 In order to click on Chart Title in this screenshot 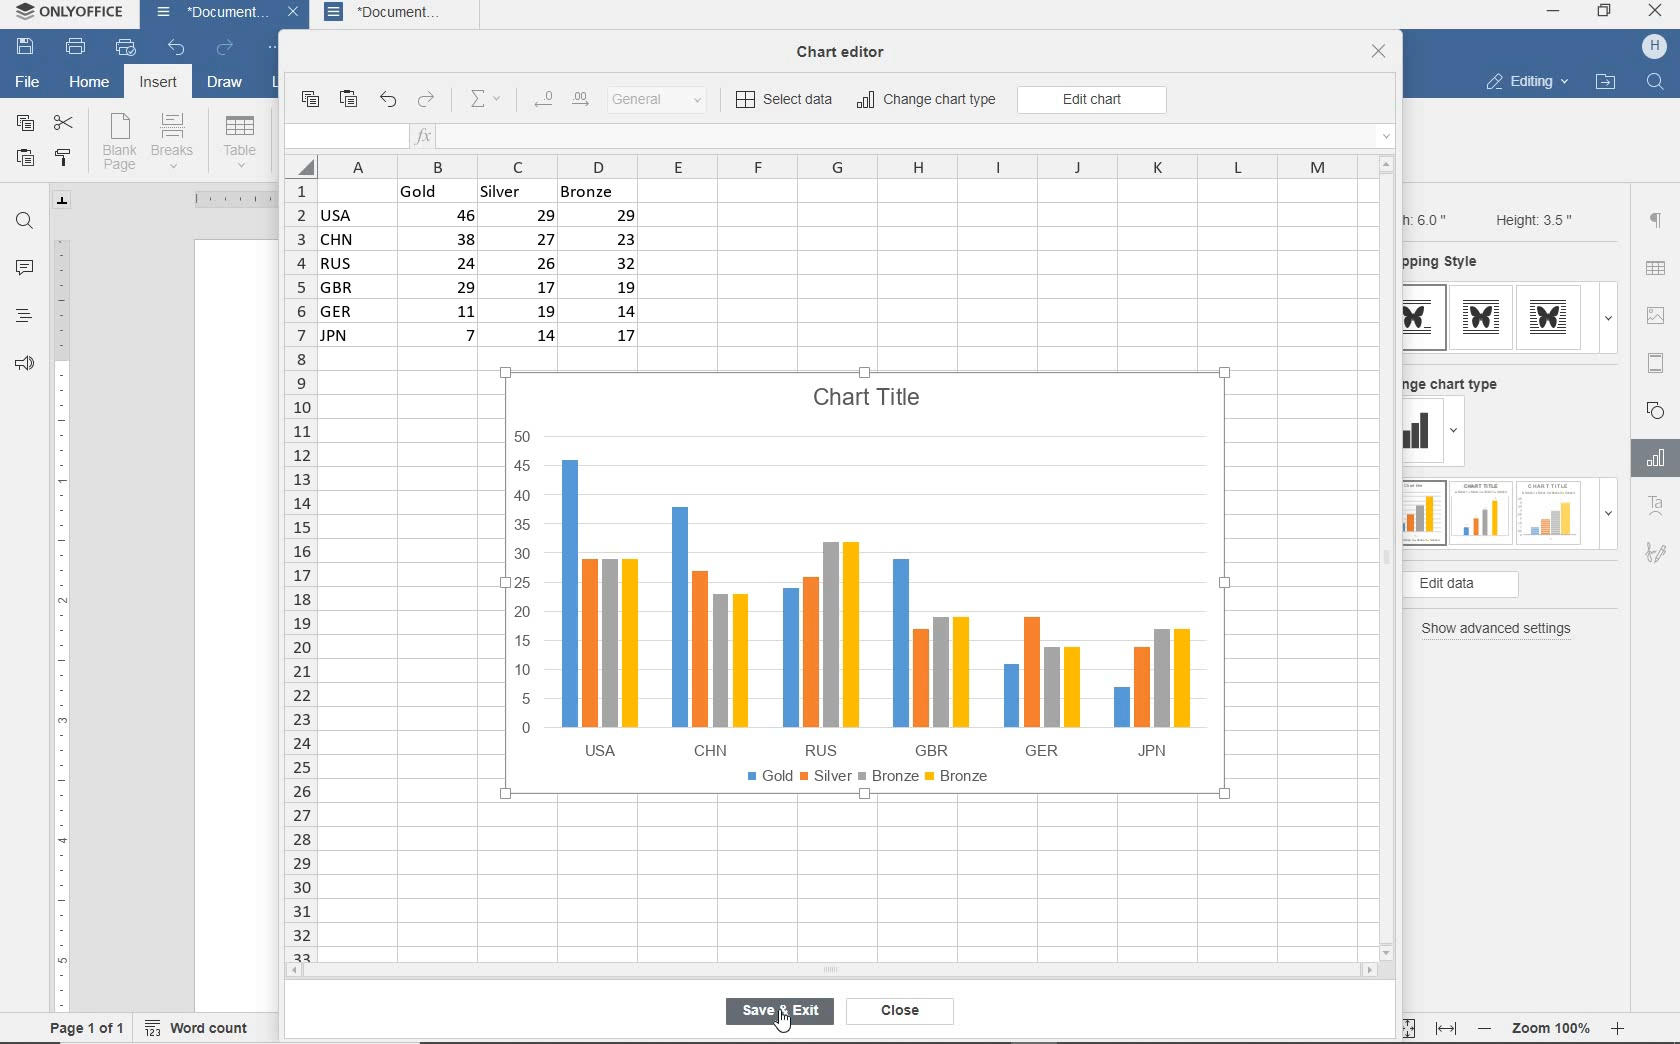, I will do `click(869, 386)`.